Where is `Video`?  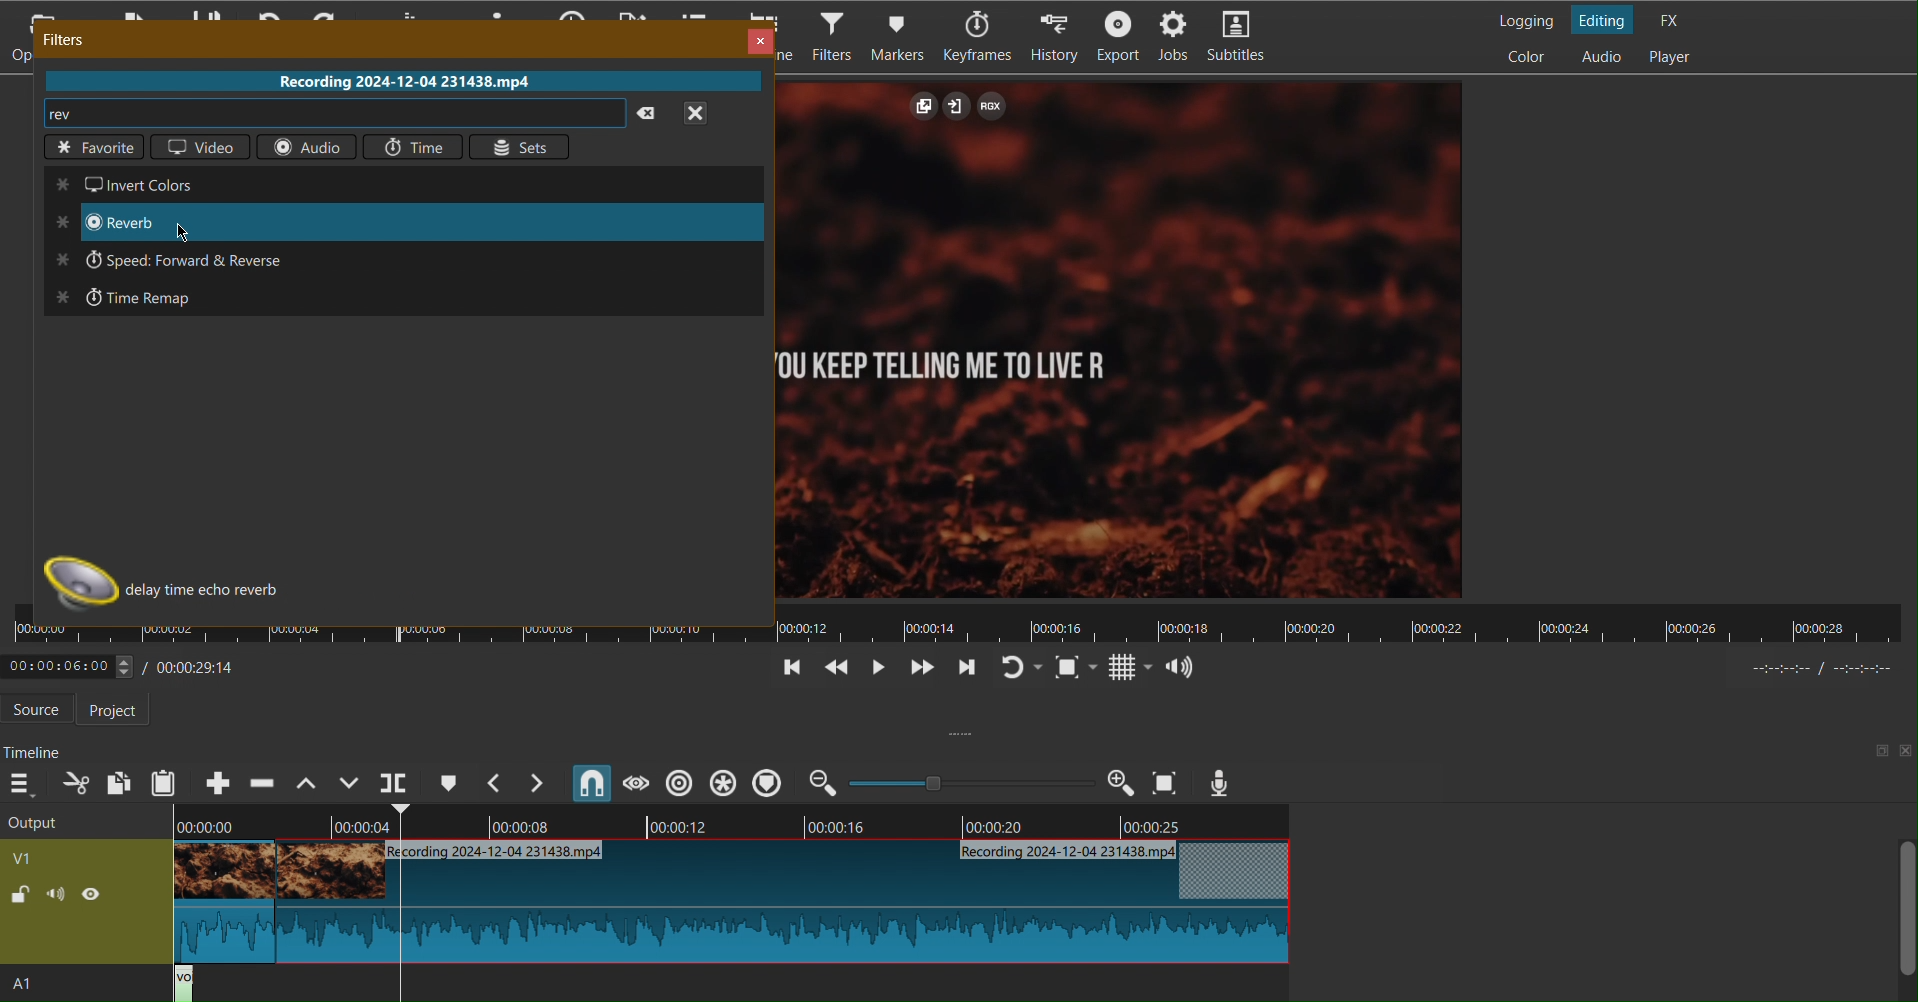 Video is located at coordinates (197, 146).